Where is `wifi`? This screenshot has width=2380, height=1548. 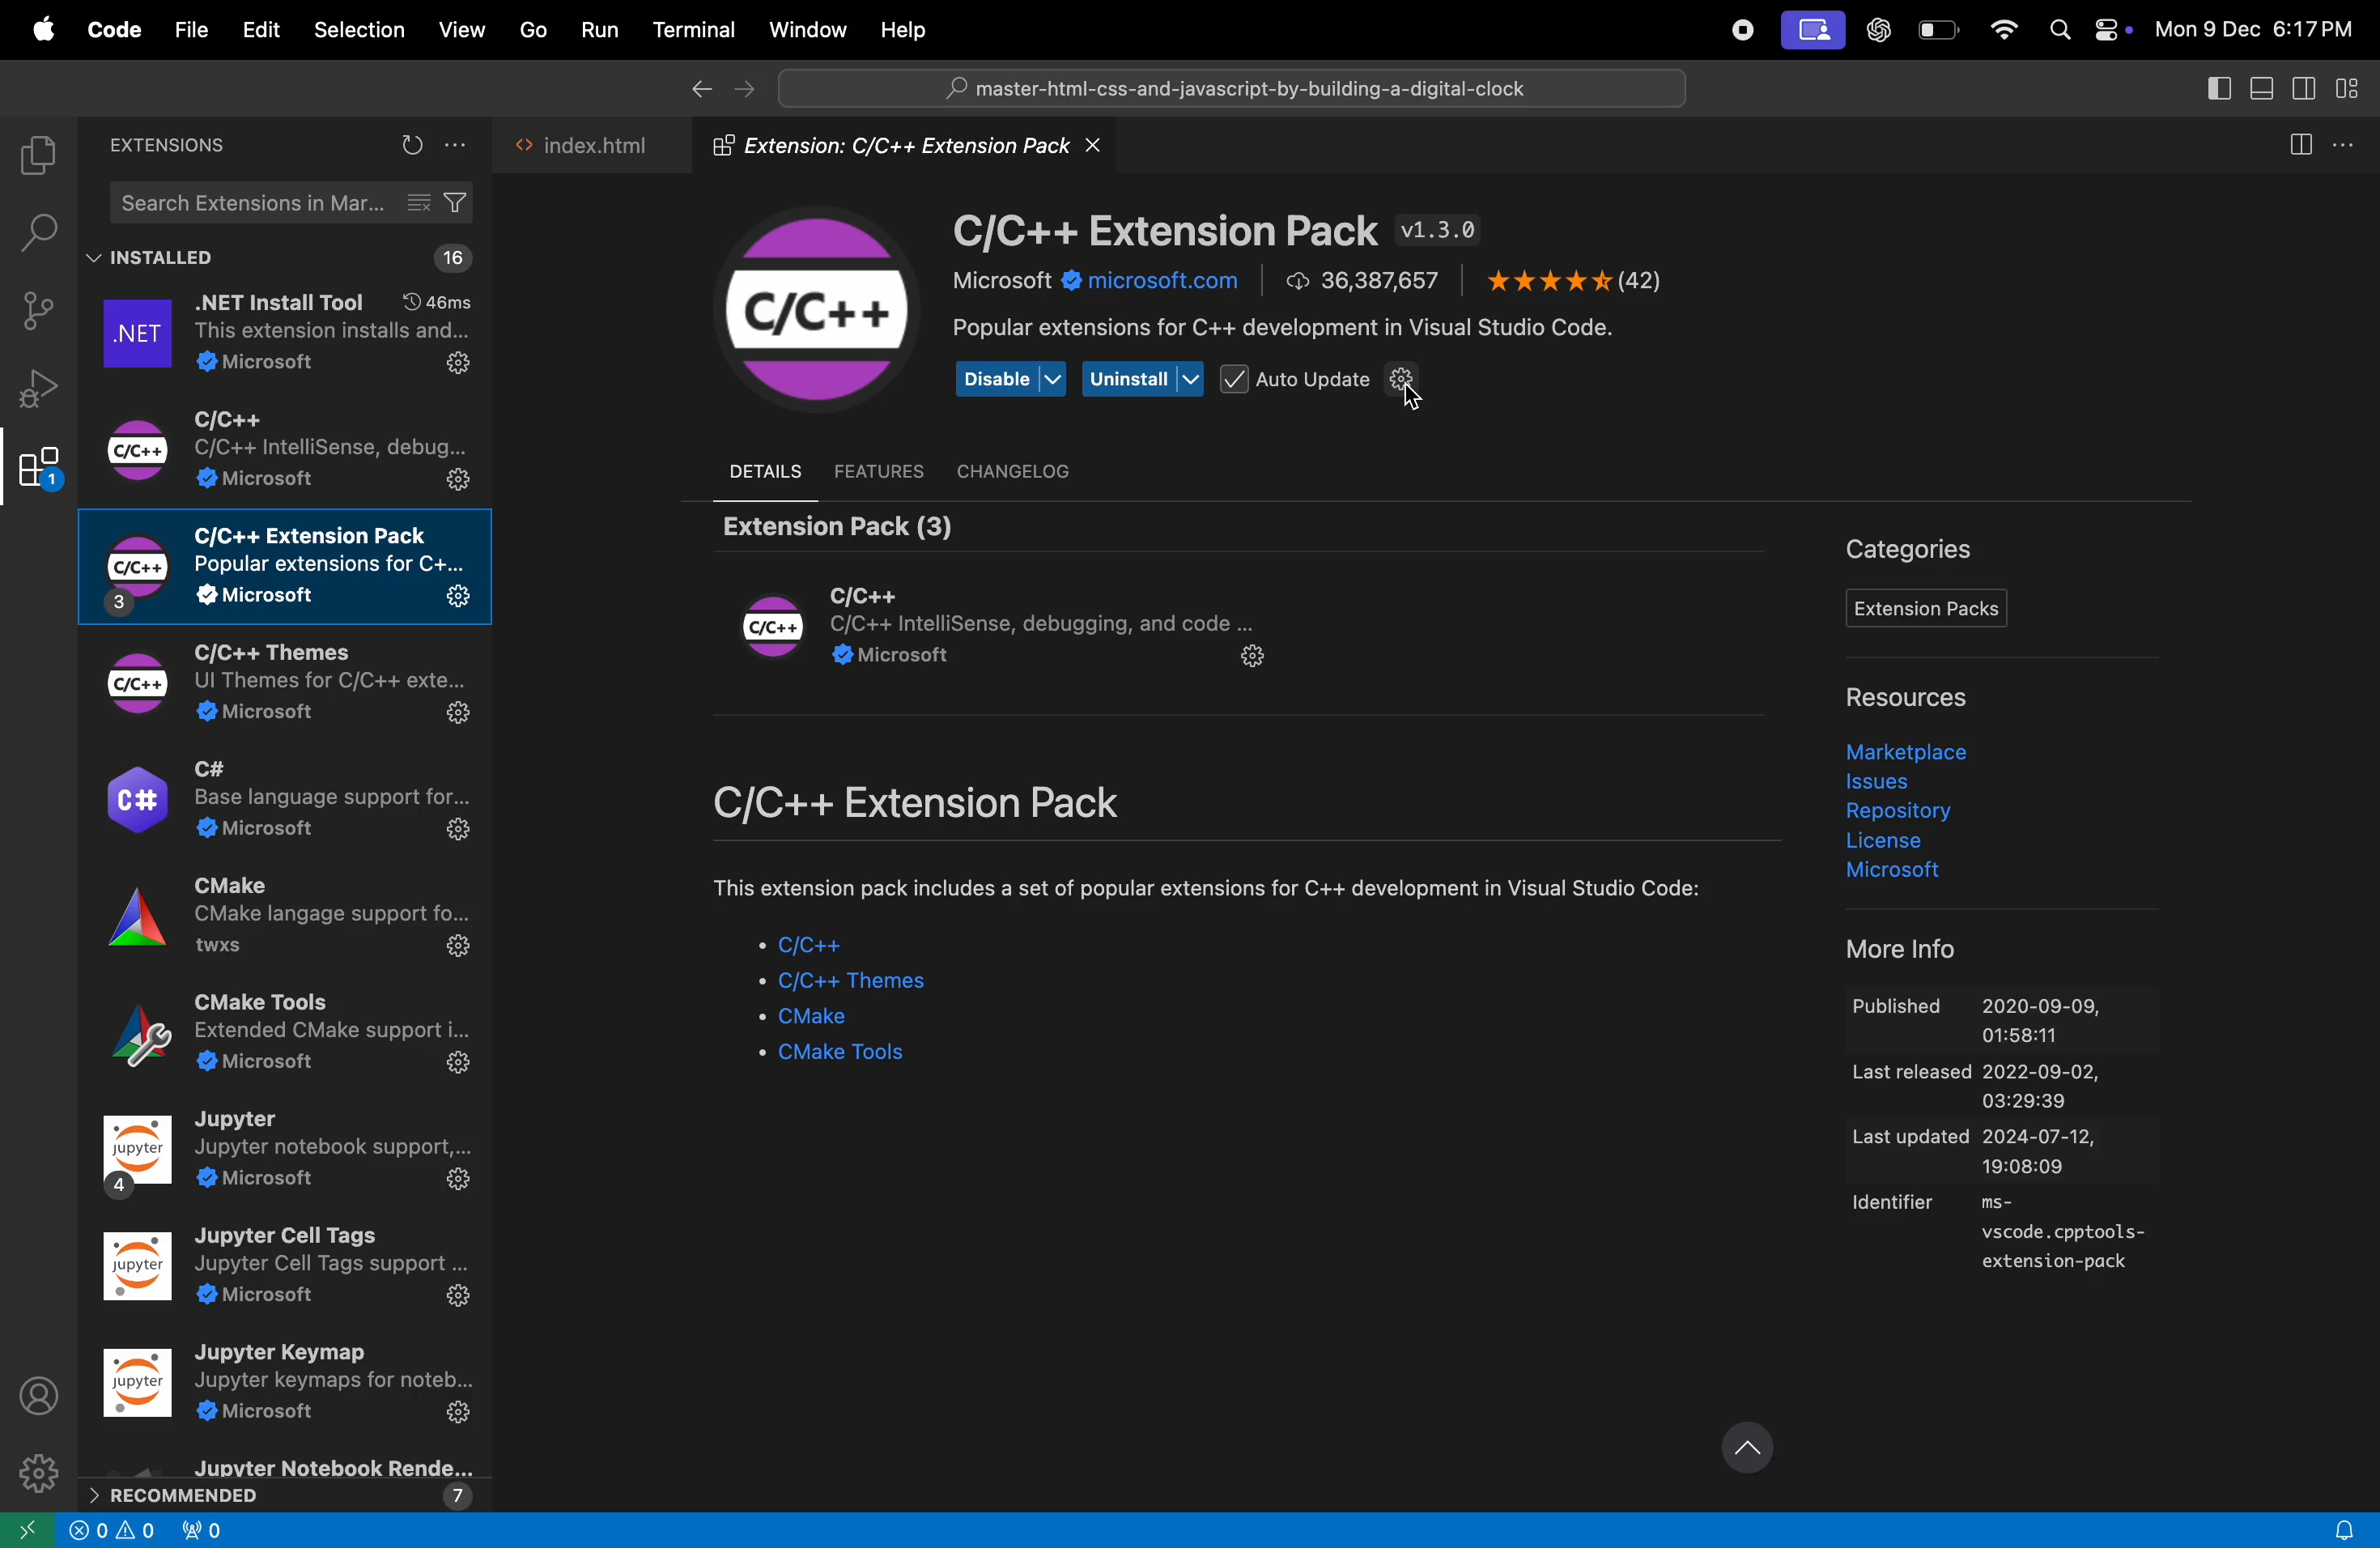
wifi is located at coordinates (2000, 31).